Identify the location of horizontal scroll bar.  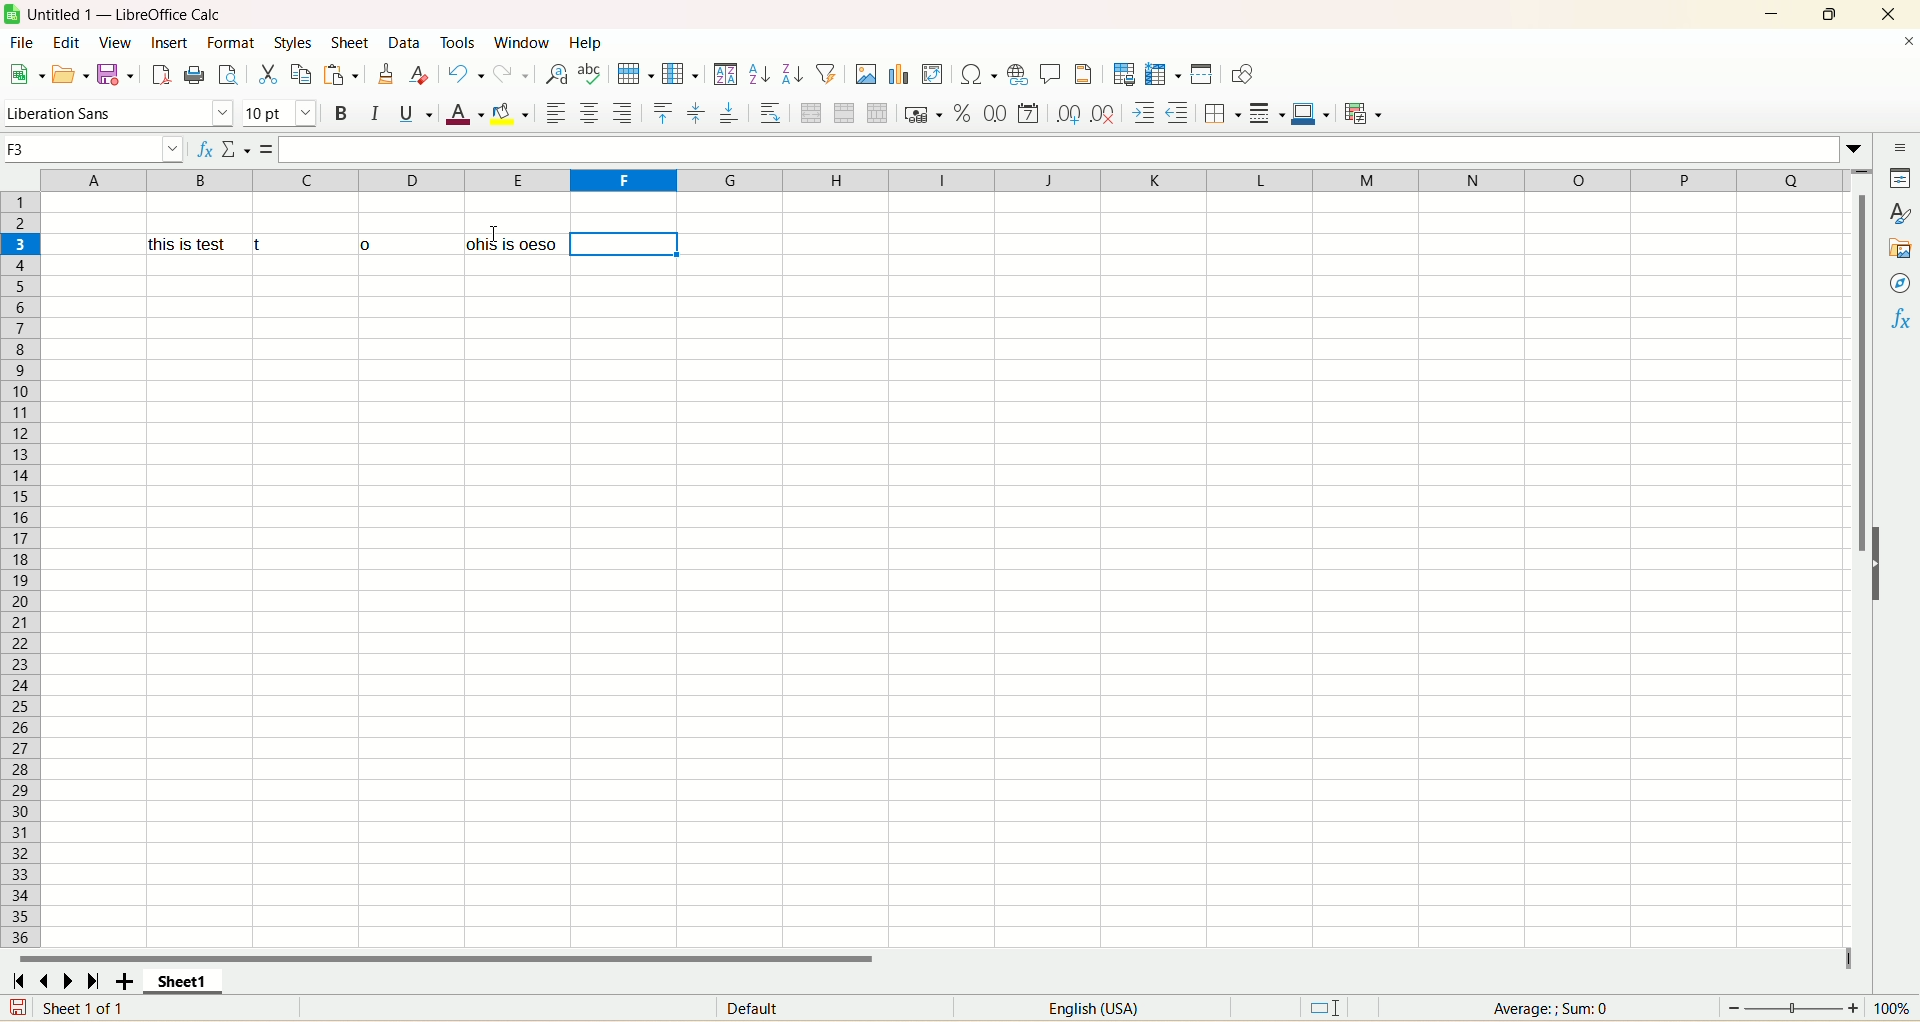
(932, 954).